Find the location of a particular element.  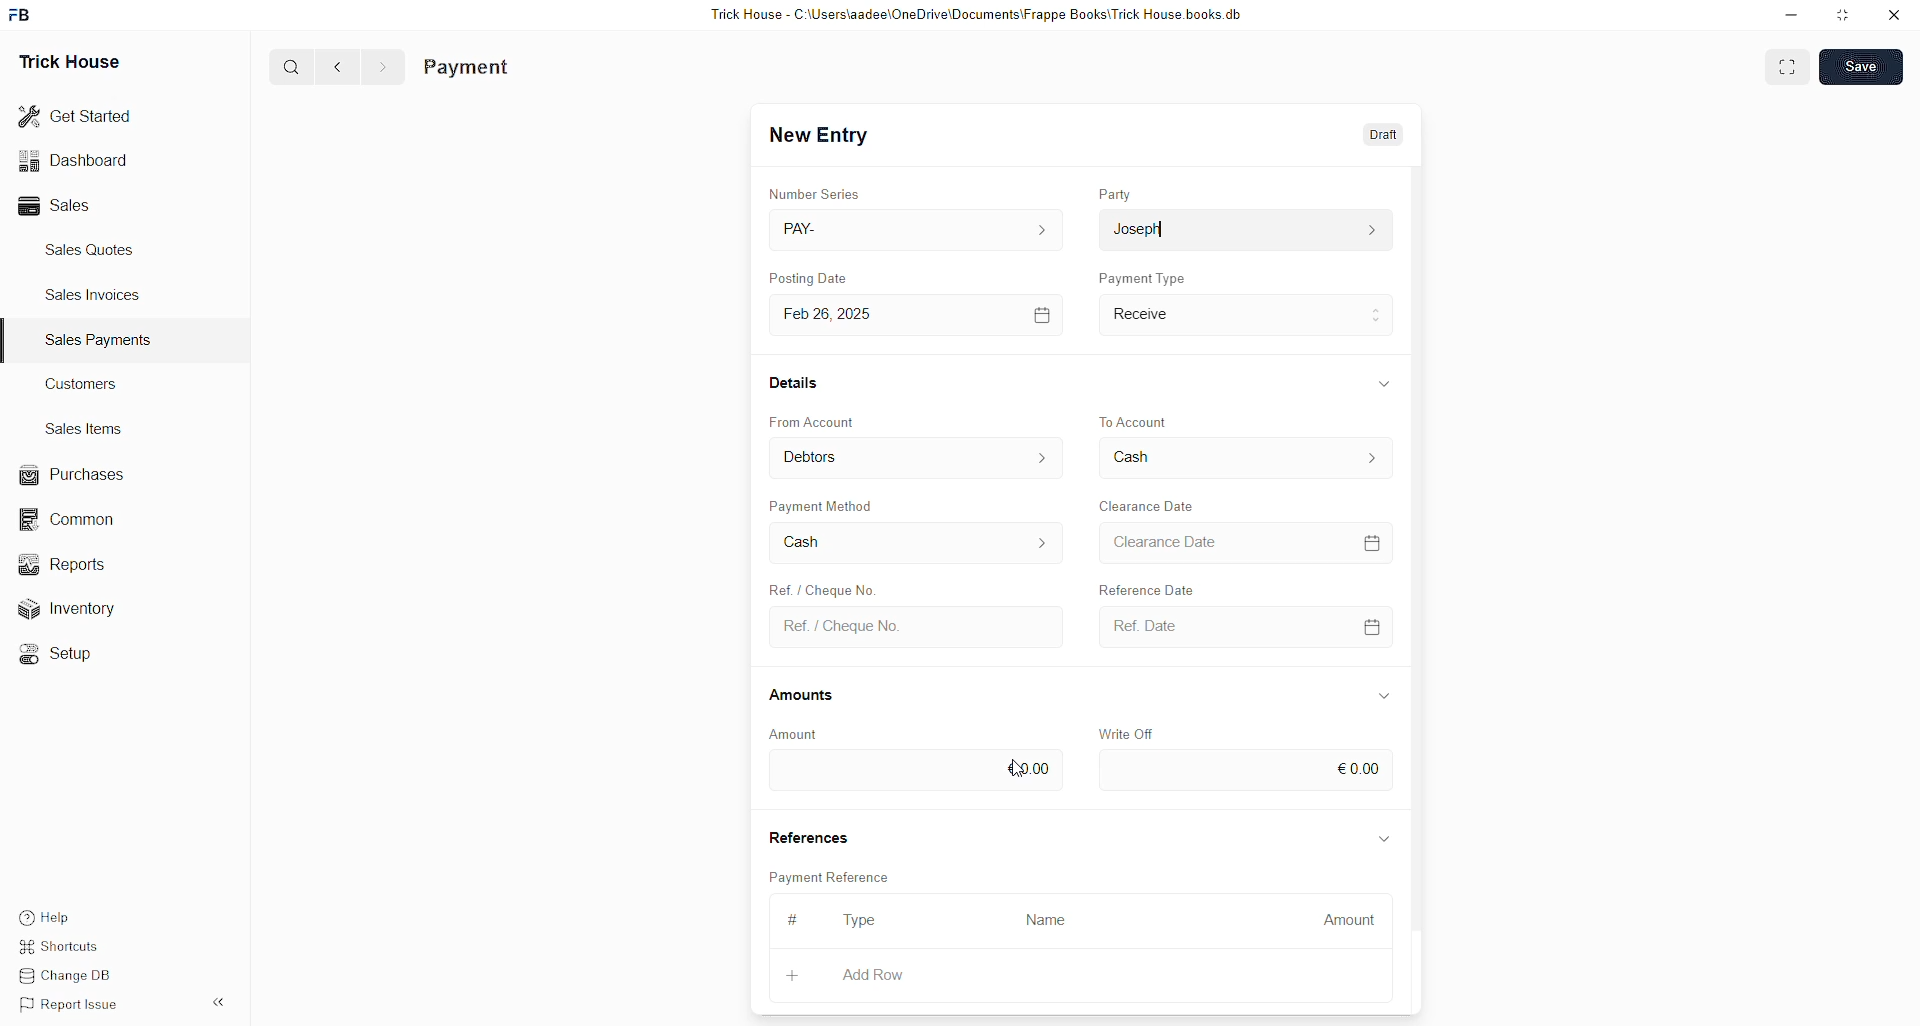

Trick House is located at coordinates (69, 63).